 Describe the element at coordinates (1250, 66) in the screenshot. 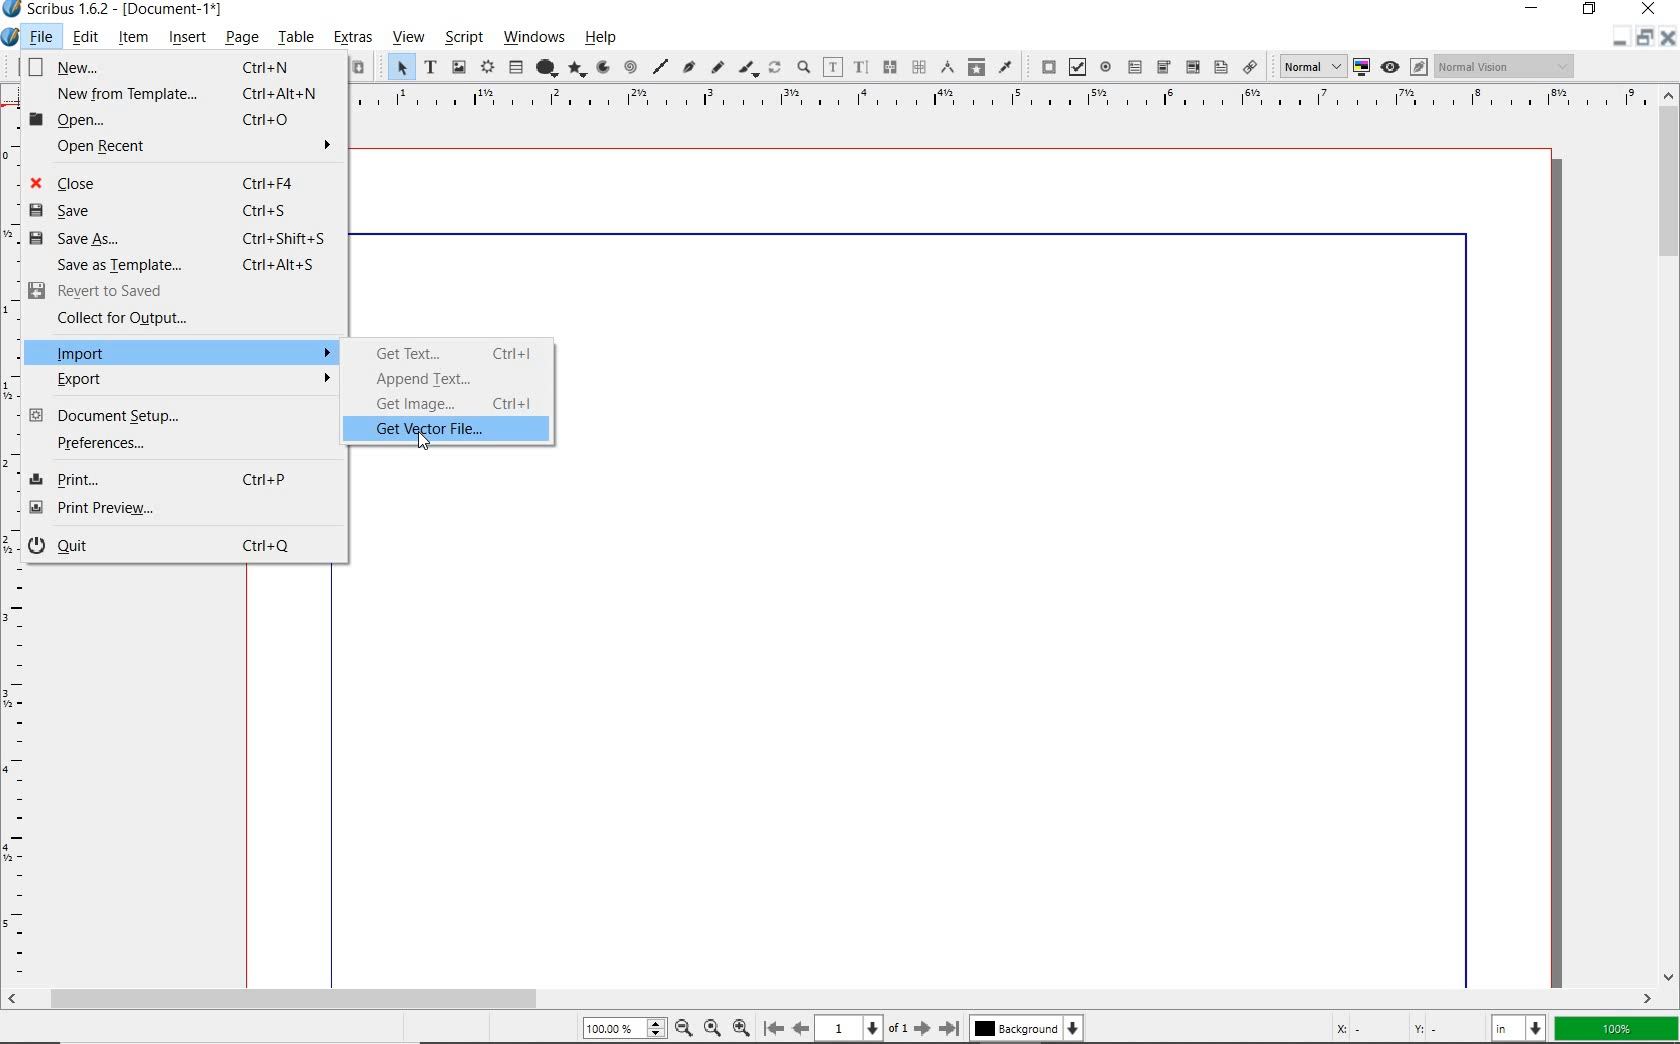

I see `link annotation` at that location.